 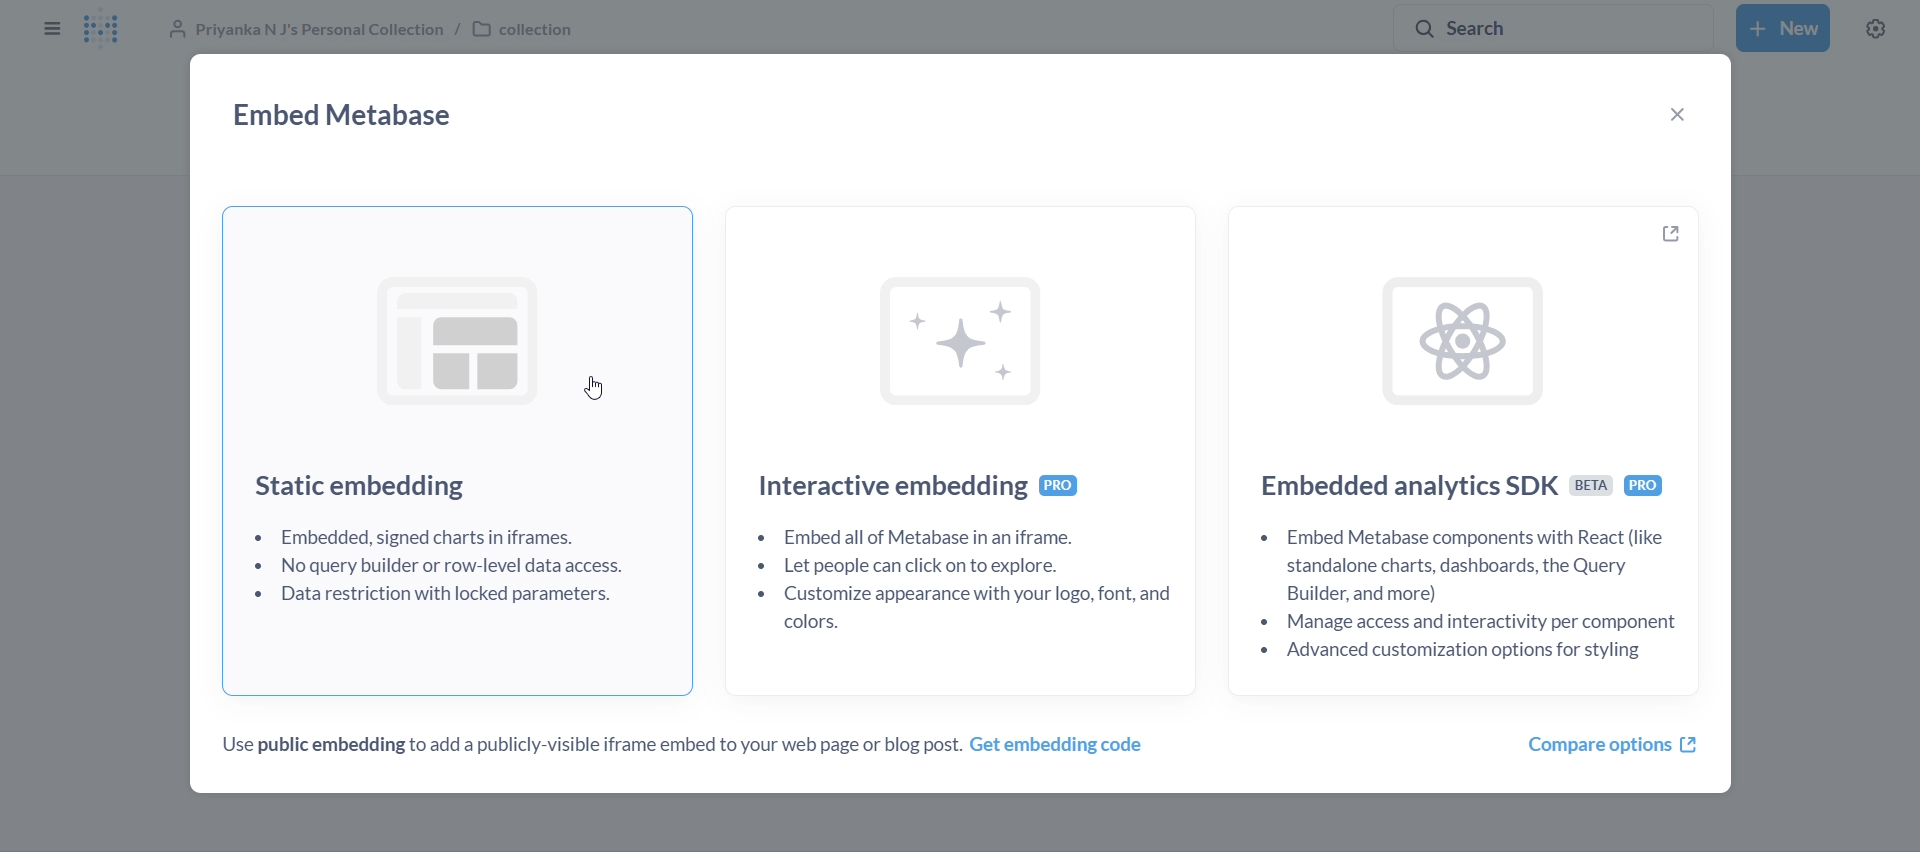 What do you see at coordinates (349, 118) in the screenshot?
I see `embed metabase` at bounding box center [349, 118].